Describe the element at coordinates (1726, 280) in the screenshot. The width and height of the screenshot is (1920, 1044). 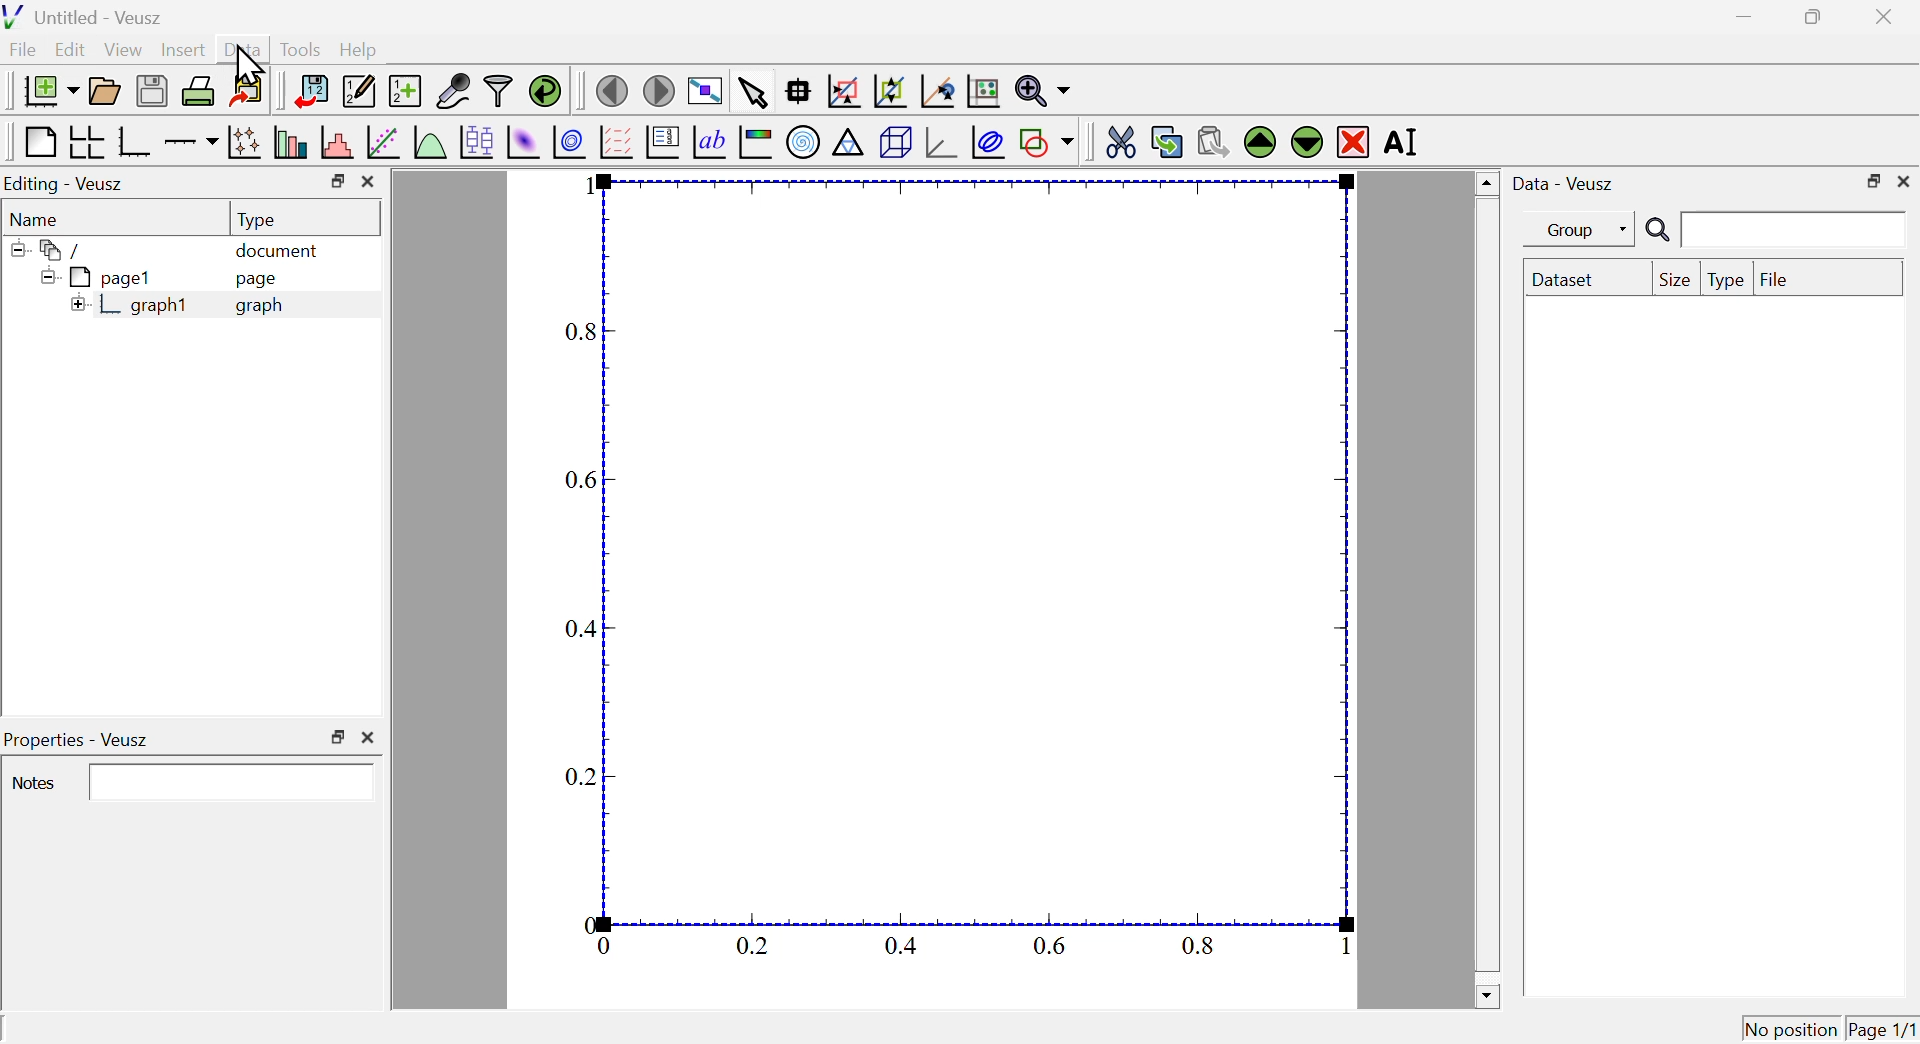
I see `type` at that location.